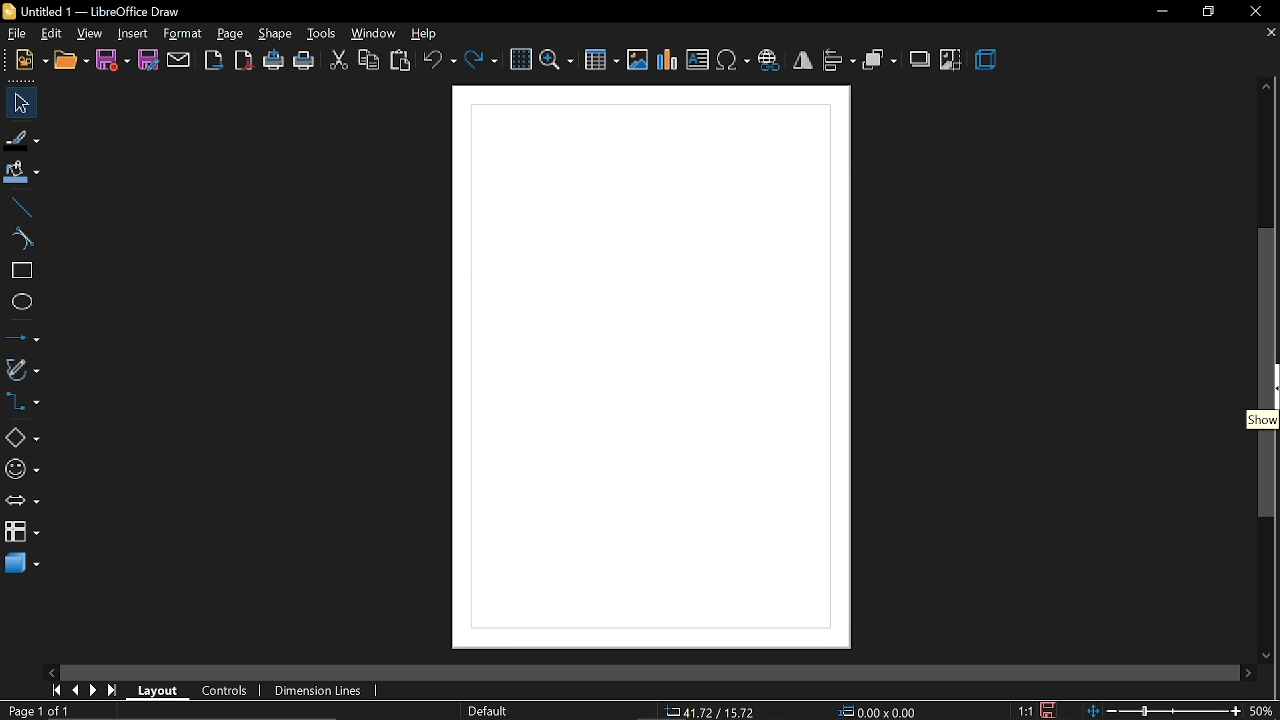 This screenshot has width=1280, height=720. Describe the element at coordinates (320, 34) in the screenshot. I see `tools` at that location.